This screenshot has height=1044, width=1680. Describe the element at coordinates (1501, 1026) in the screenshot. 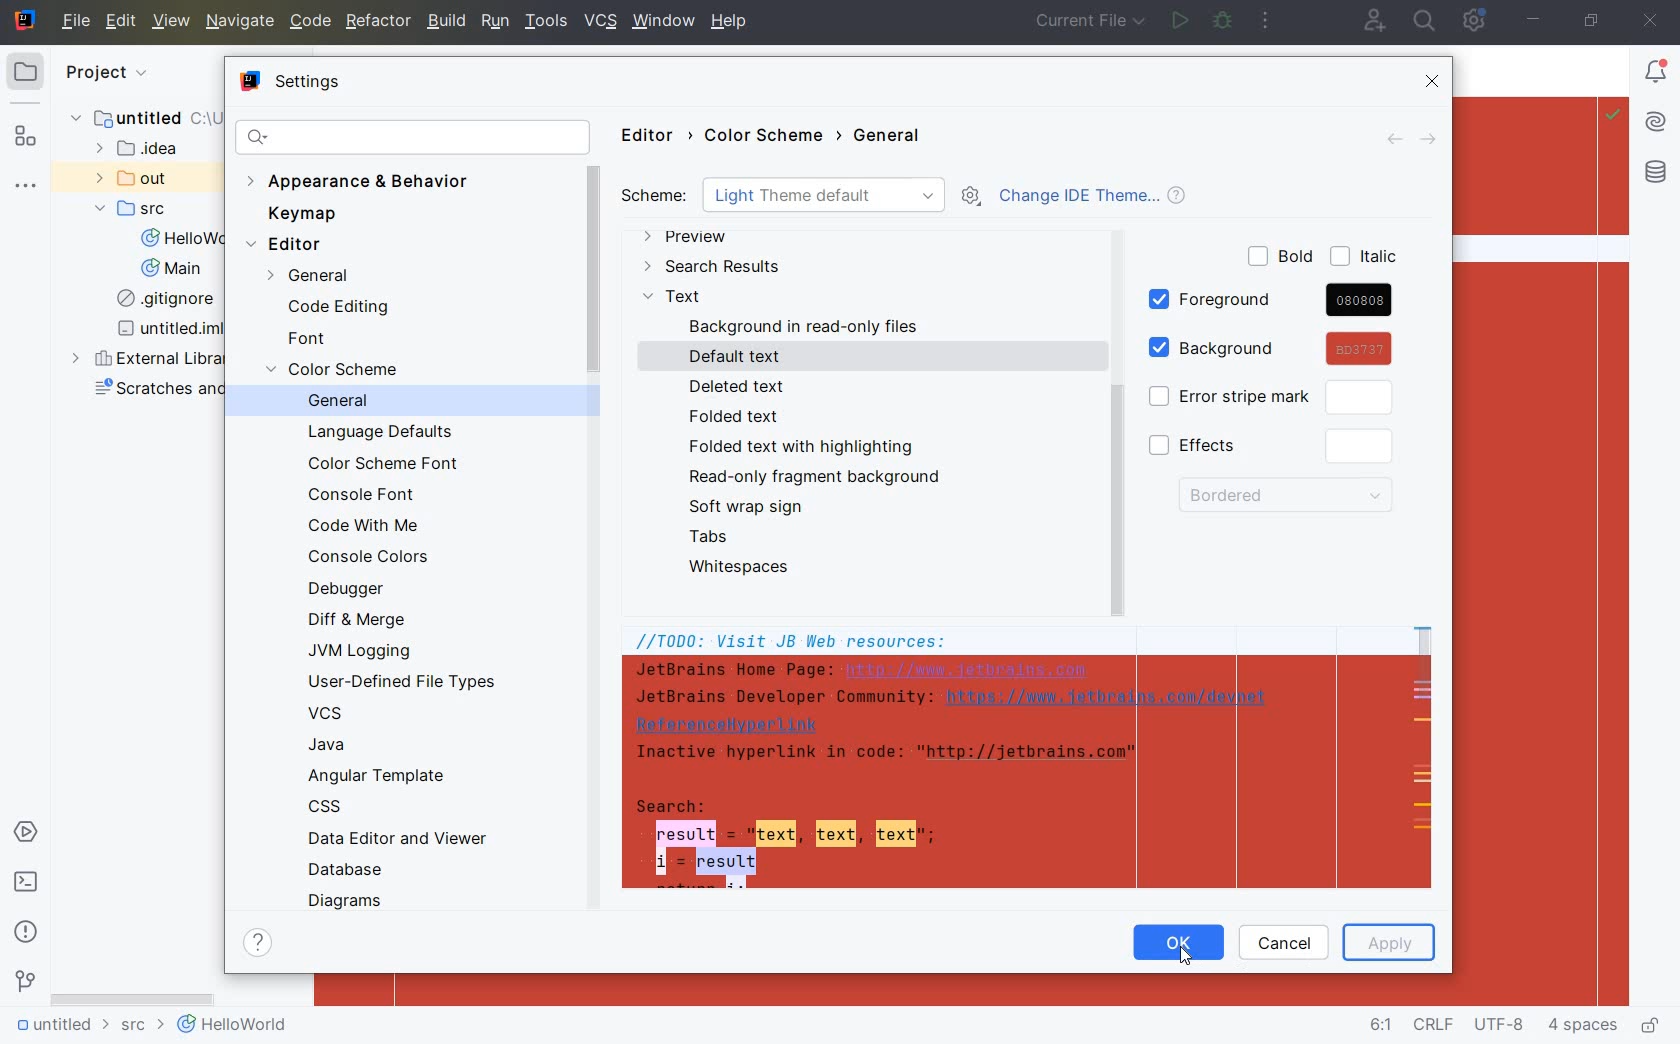

I see `file encoding` at that location.